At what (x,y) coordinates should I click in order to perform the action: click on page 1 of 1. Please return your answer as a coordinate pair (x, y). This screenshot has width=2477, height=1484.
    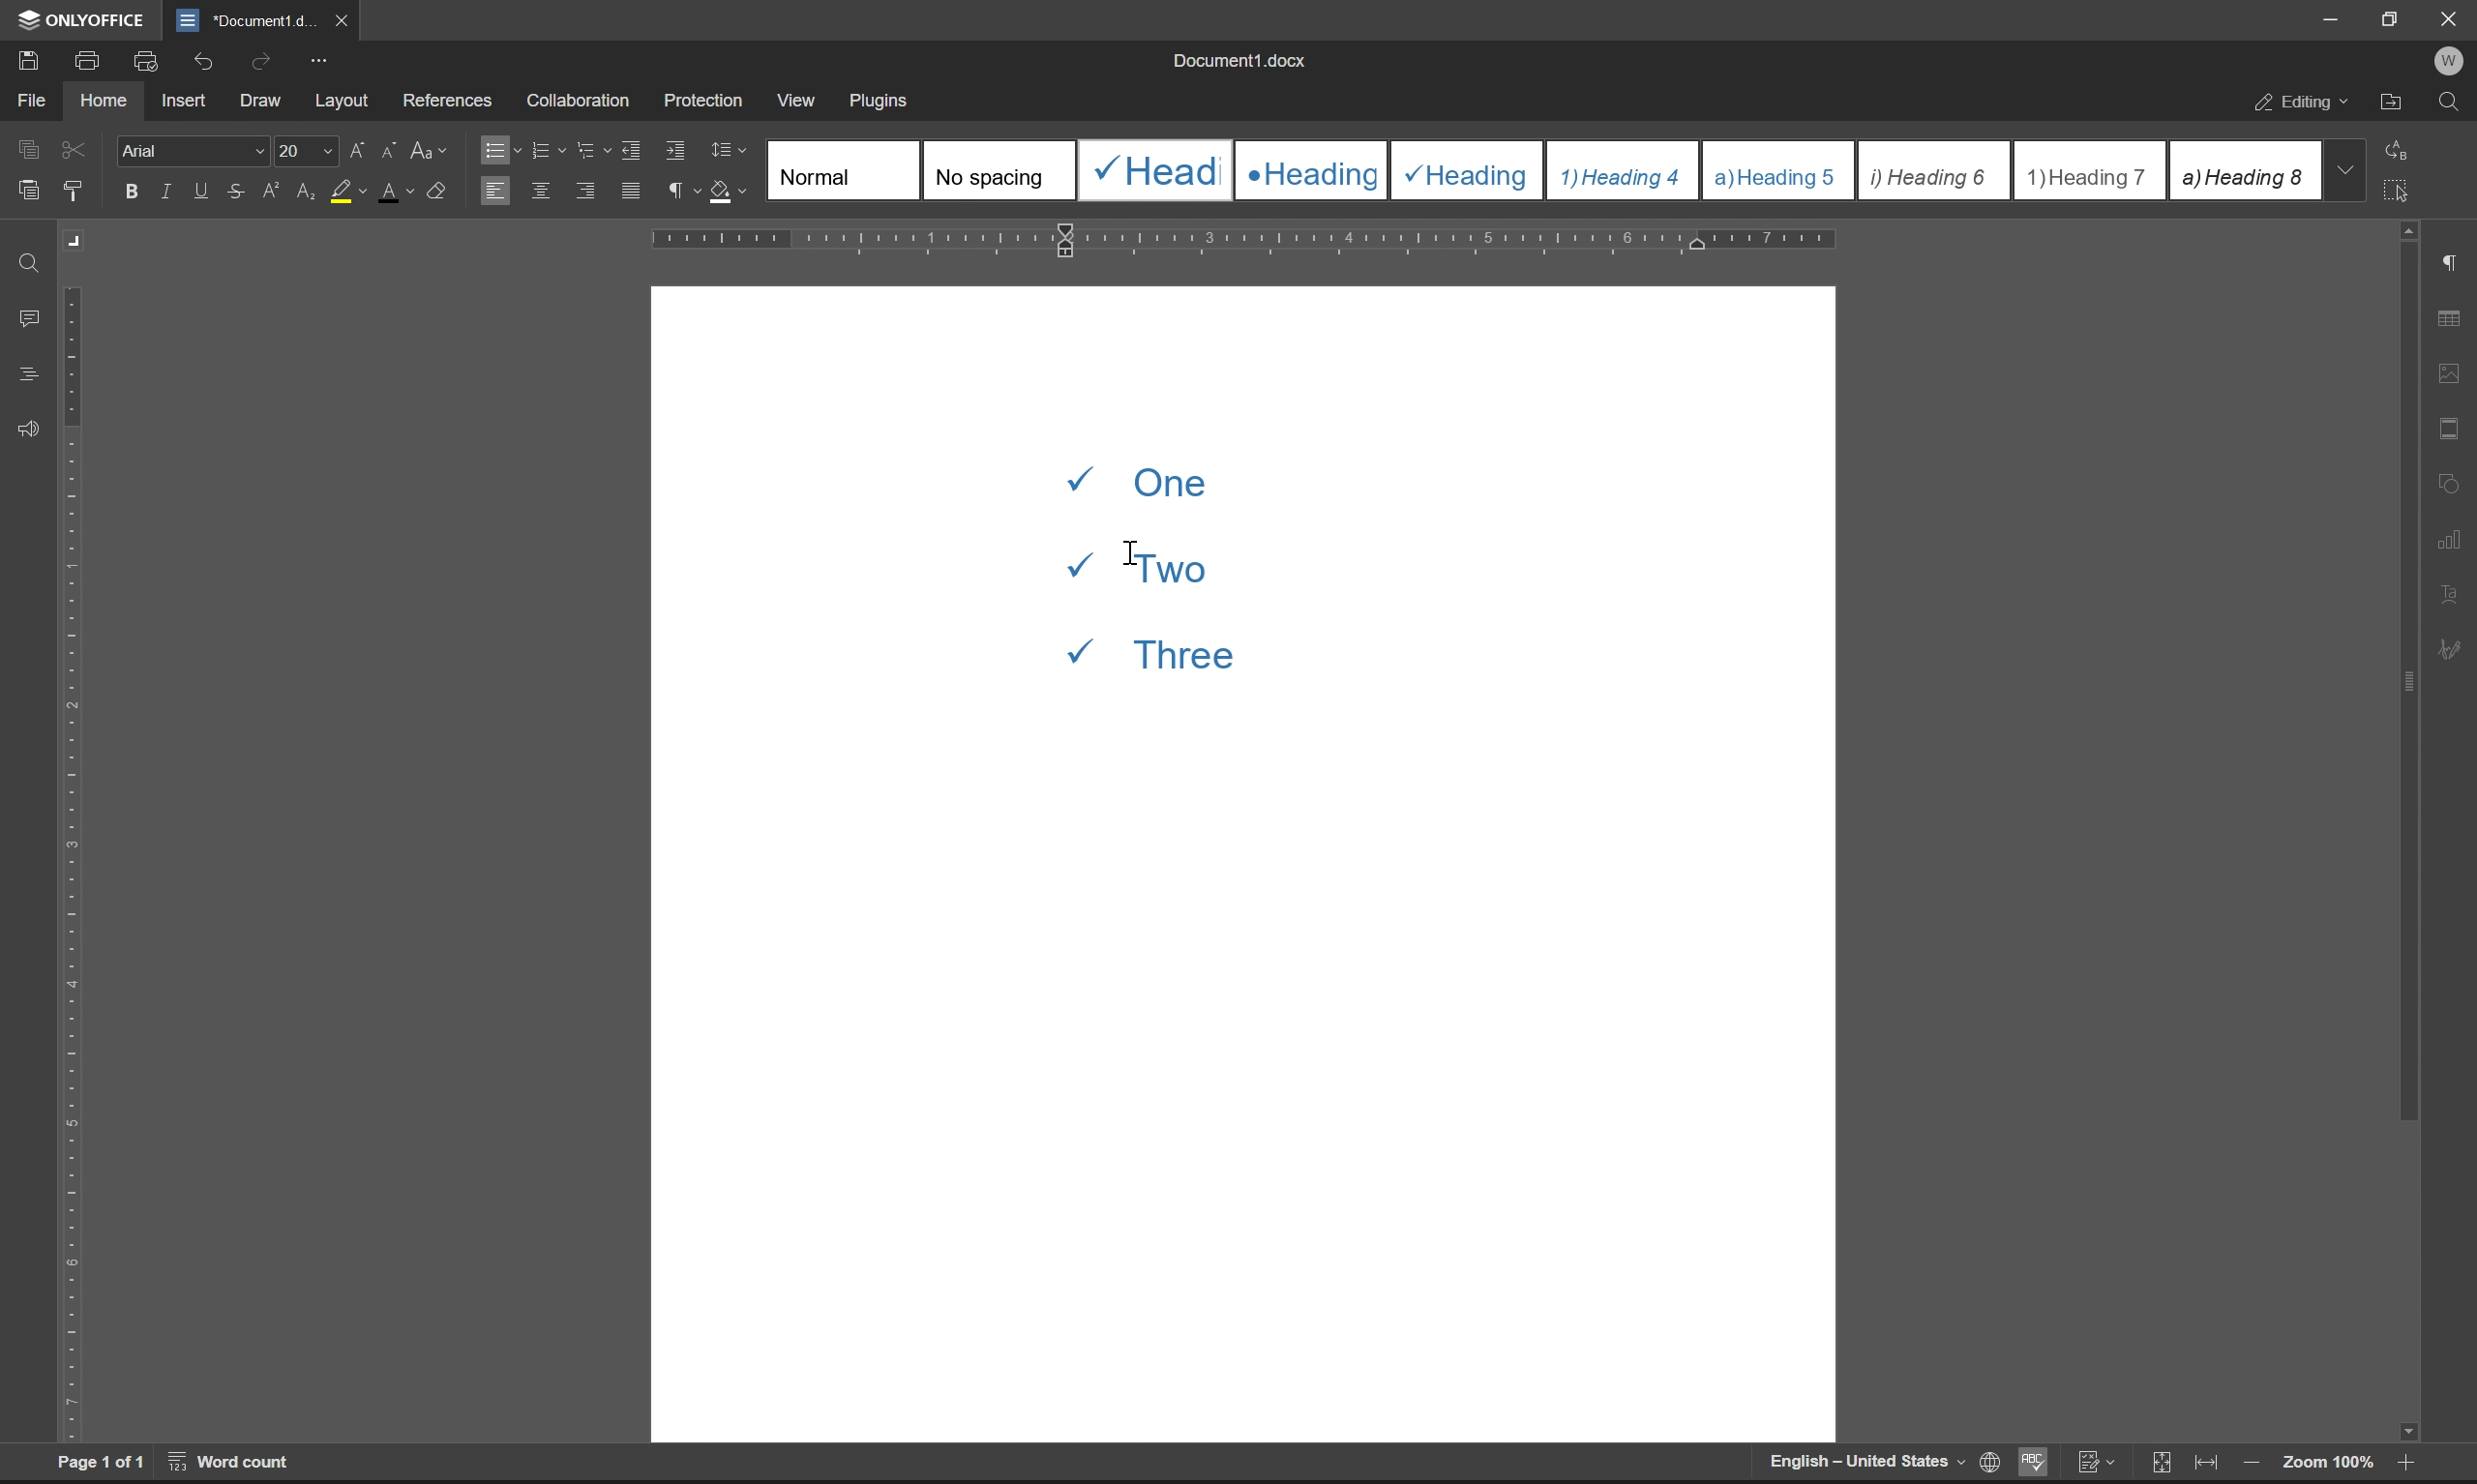
    Looking at the image, I should click on (101, 1462).